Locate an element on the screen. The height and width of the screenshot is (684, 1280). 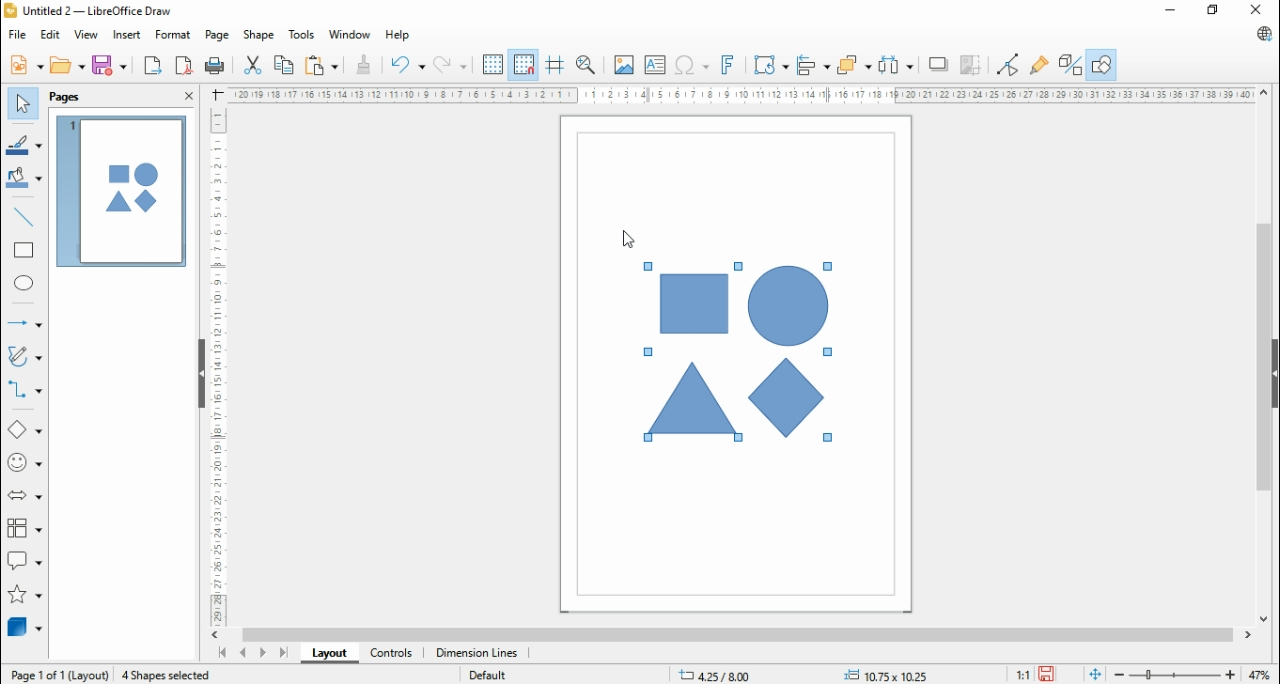
page is located at coordinates (216, 36).